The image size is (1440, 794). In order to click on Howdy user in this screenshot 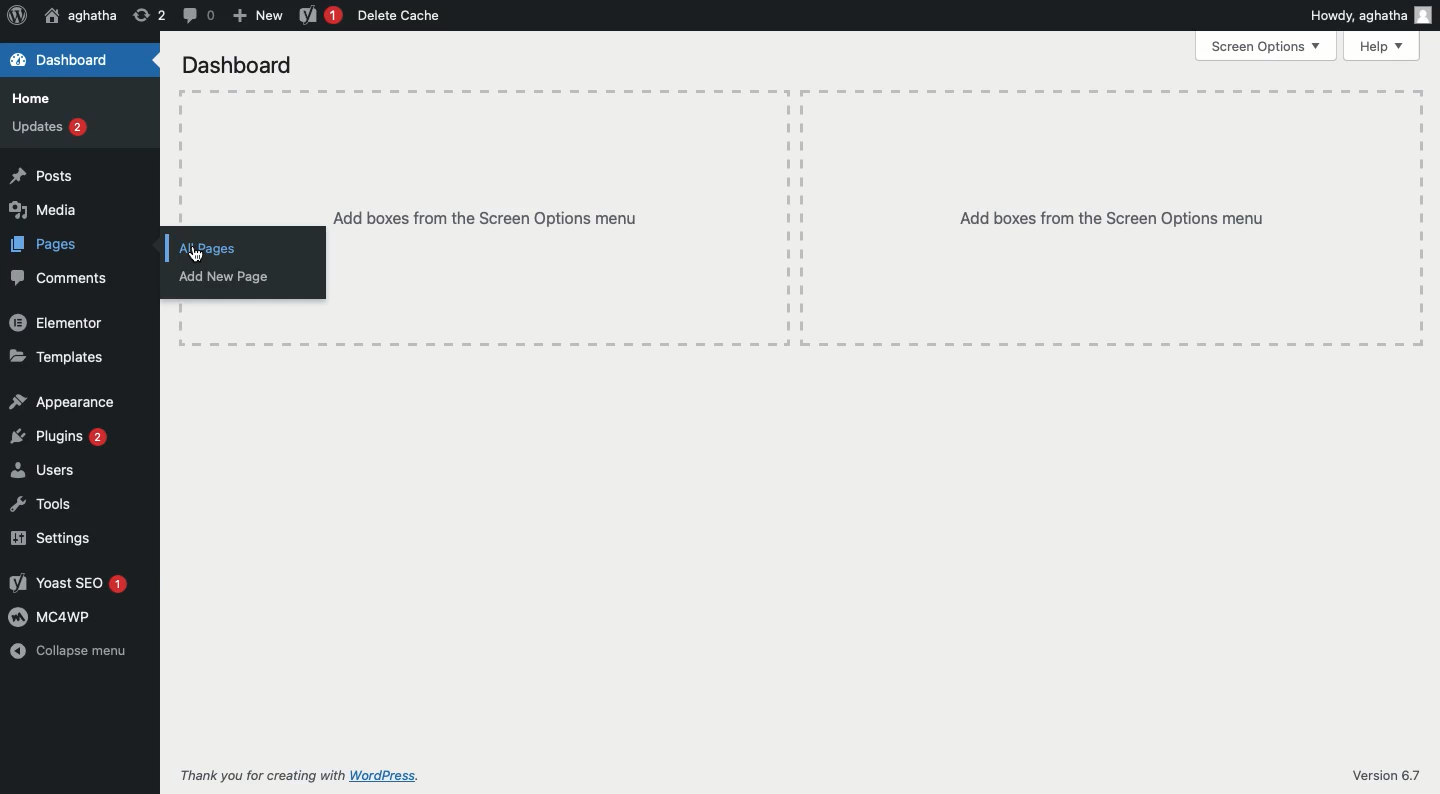, I will do `click(1371, 15)`.